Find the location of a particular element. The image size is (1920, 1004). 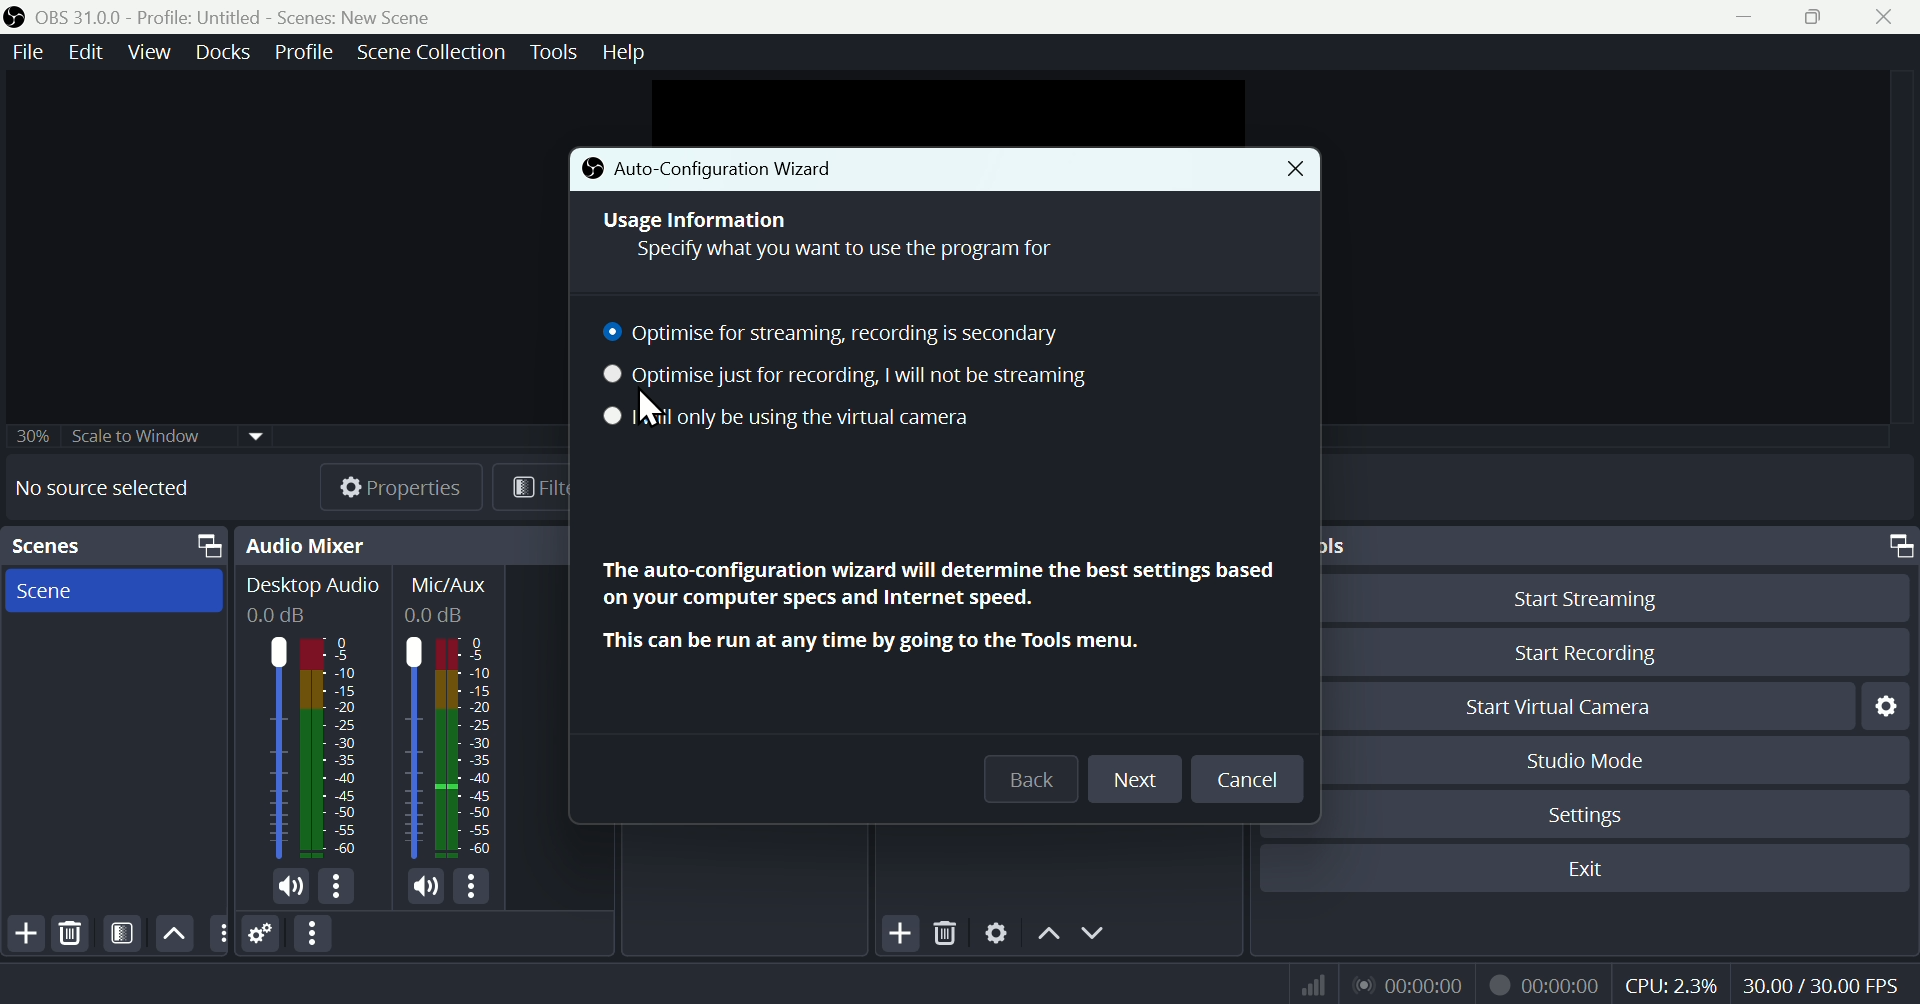

Delete is located at coordinates (72, 933).